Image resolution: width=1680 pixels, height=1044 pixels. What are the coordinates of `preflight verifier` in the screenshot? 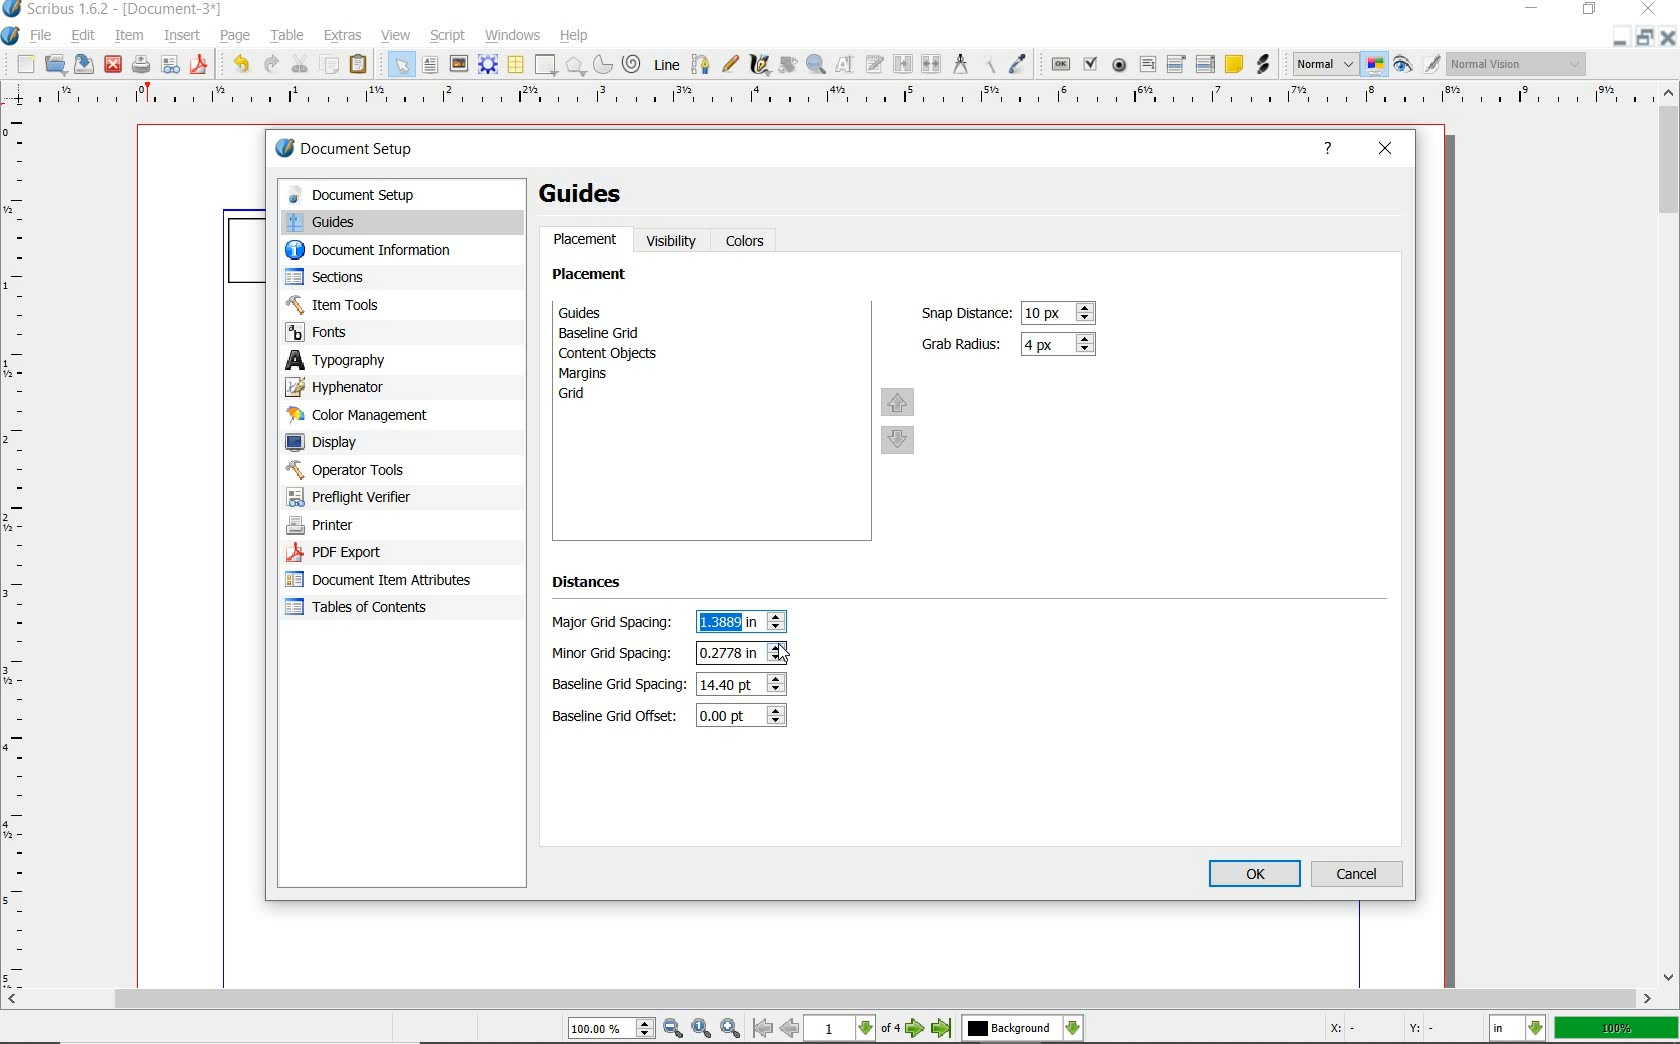 It's located at (371, 497).